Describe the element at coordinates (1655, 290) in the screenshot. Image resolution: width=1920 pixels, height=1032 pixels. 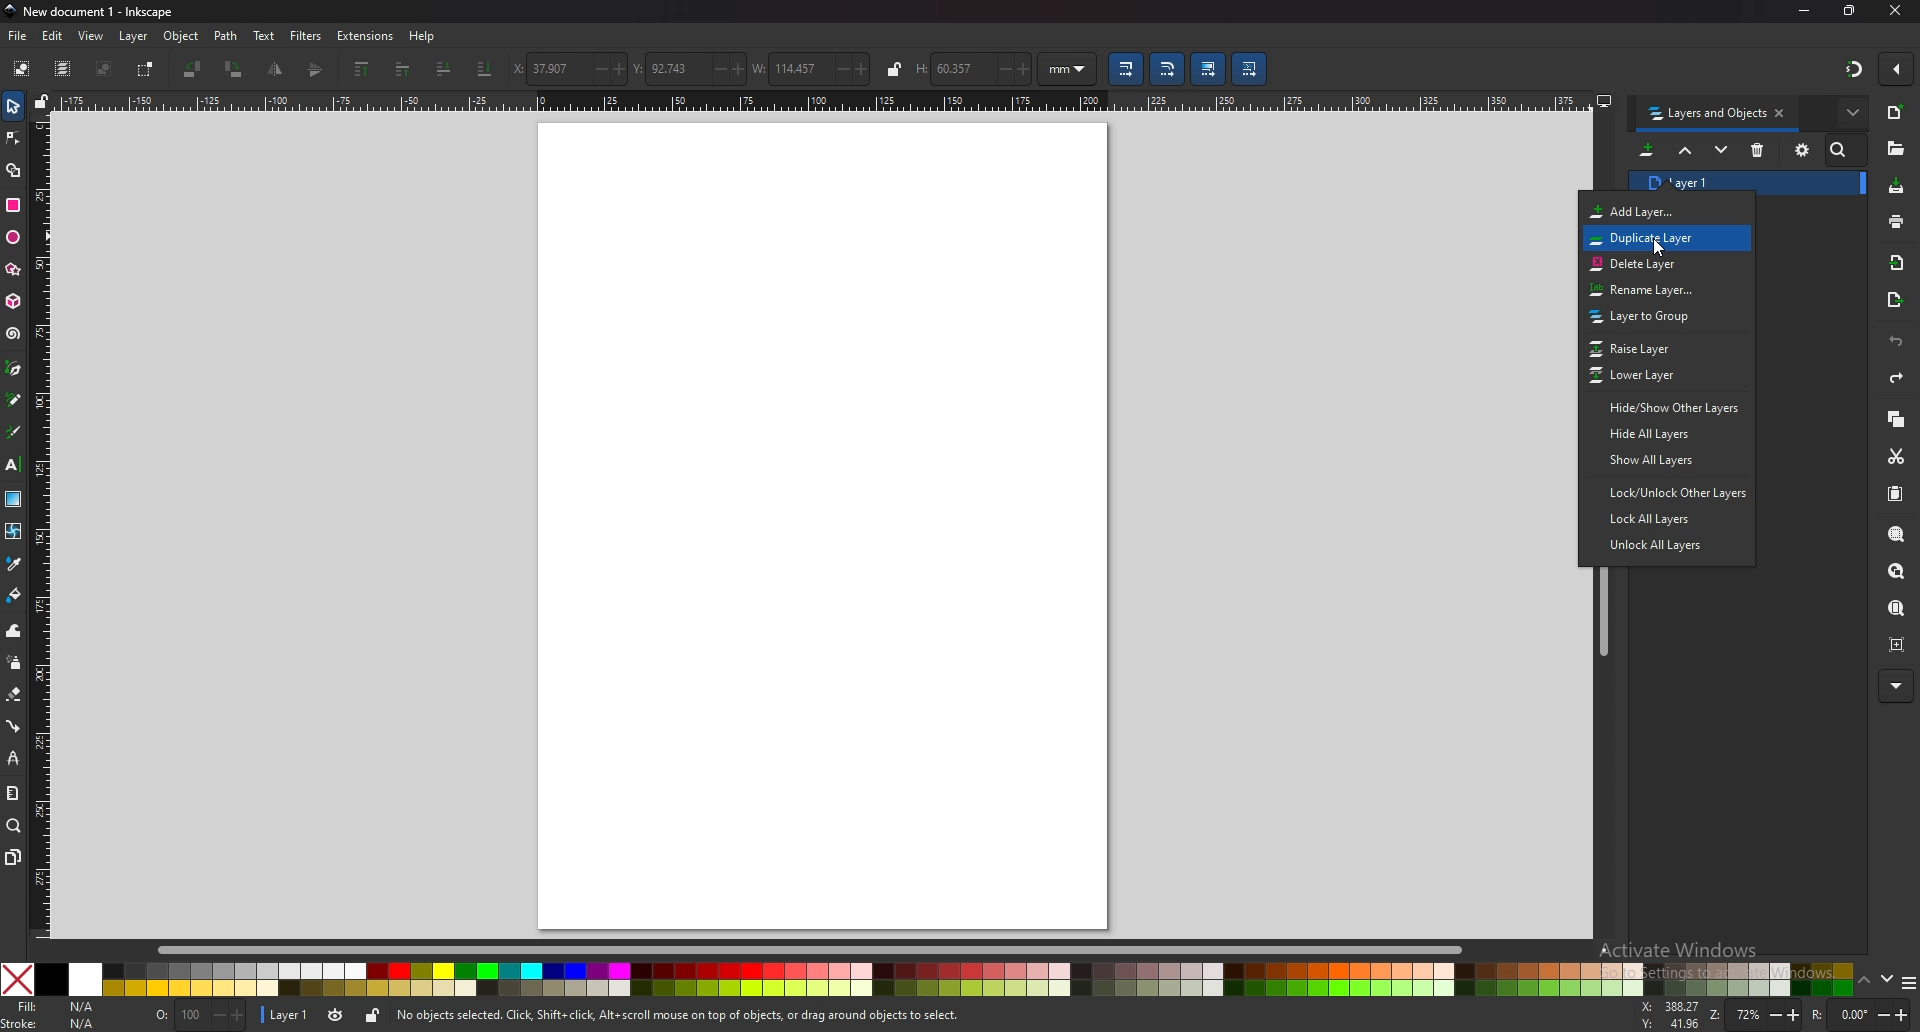
I see `rename layer` at that location.